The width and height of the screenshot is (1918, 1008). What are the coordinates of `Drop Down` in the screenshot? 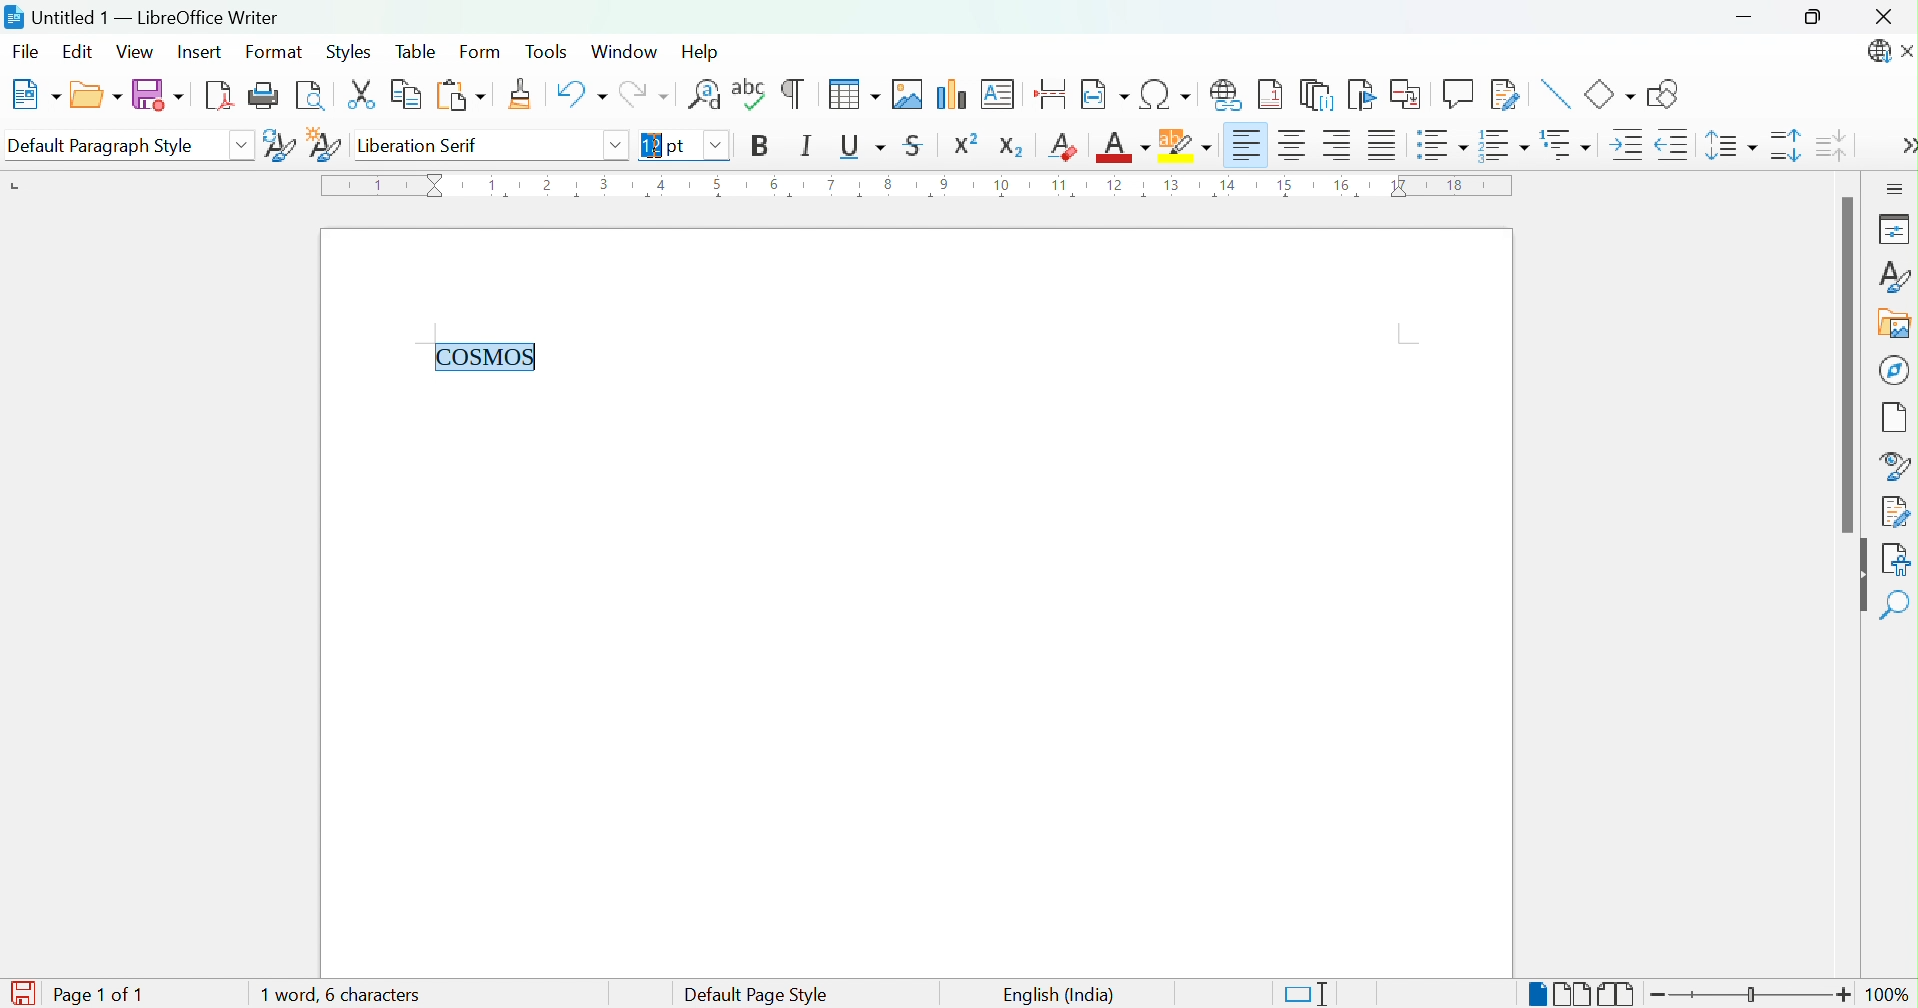 It's located at (242, 144).